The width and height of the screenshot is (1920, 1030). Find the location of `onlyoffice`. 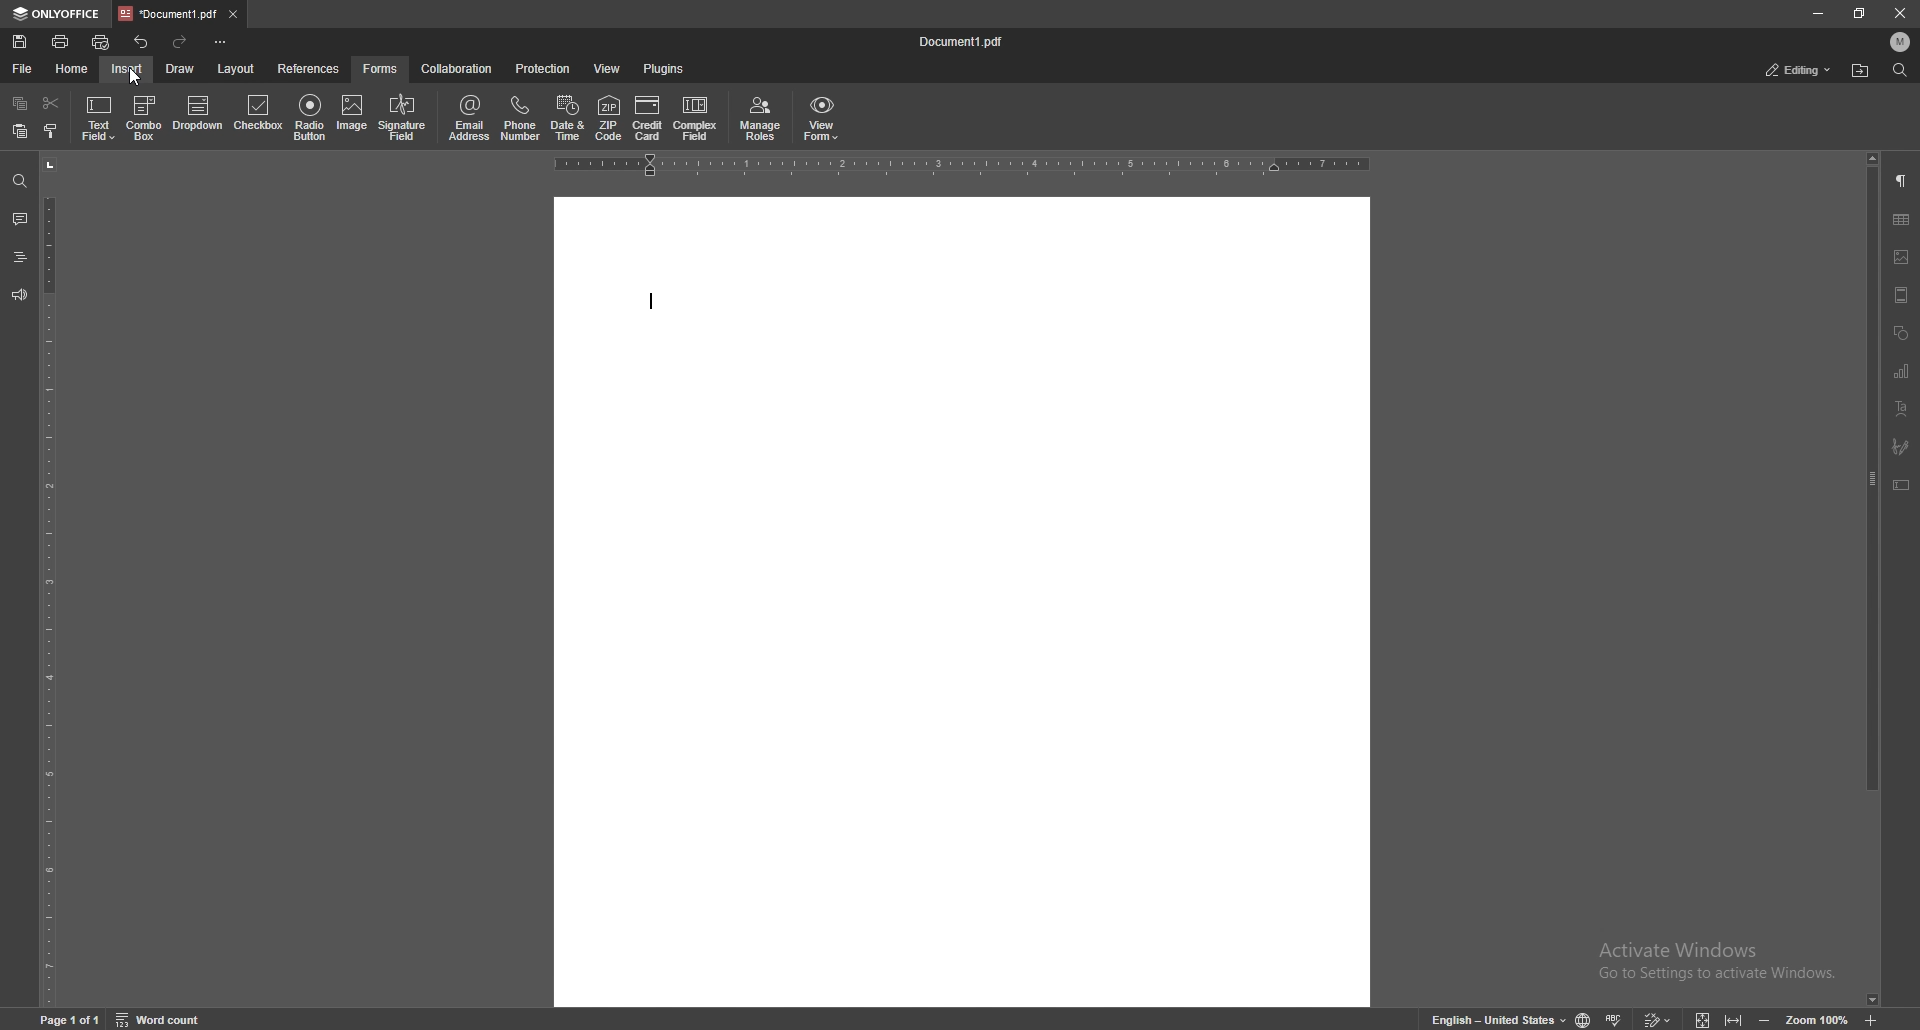

onlyoffice is located at coordinates (55, 15).